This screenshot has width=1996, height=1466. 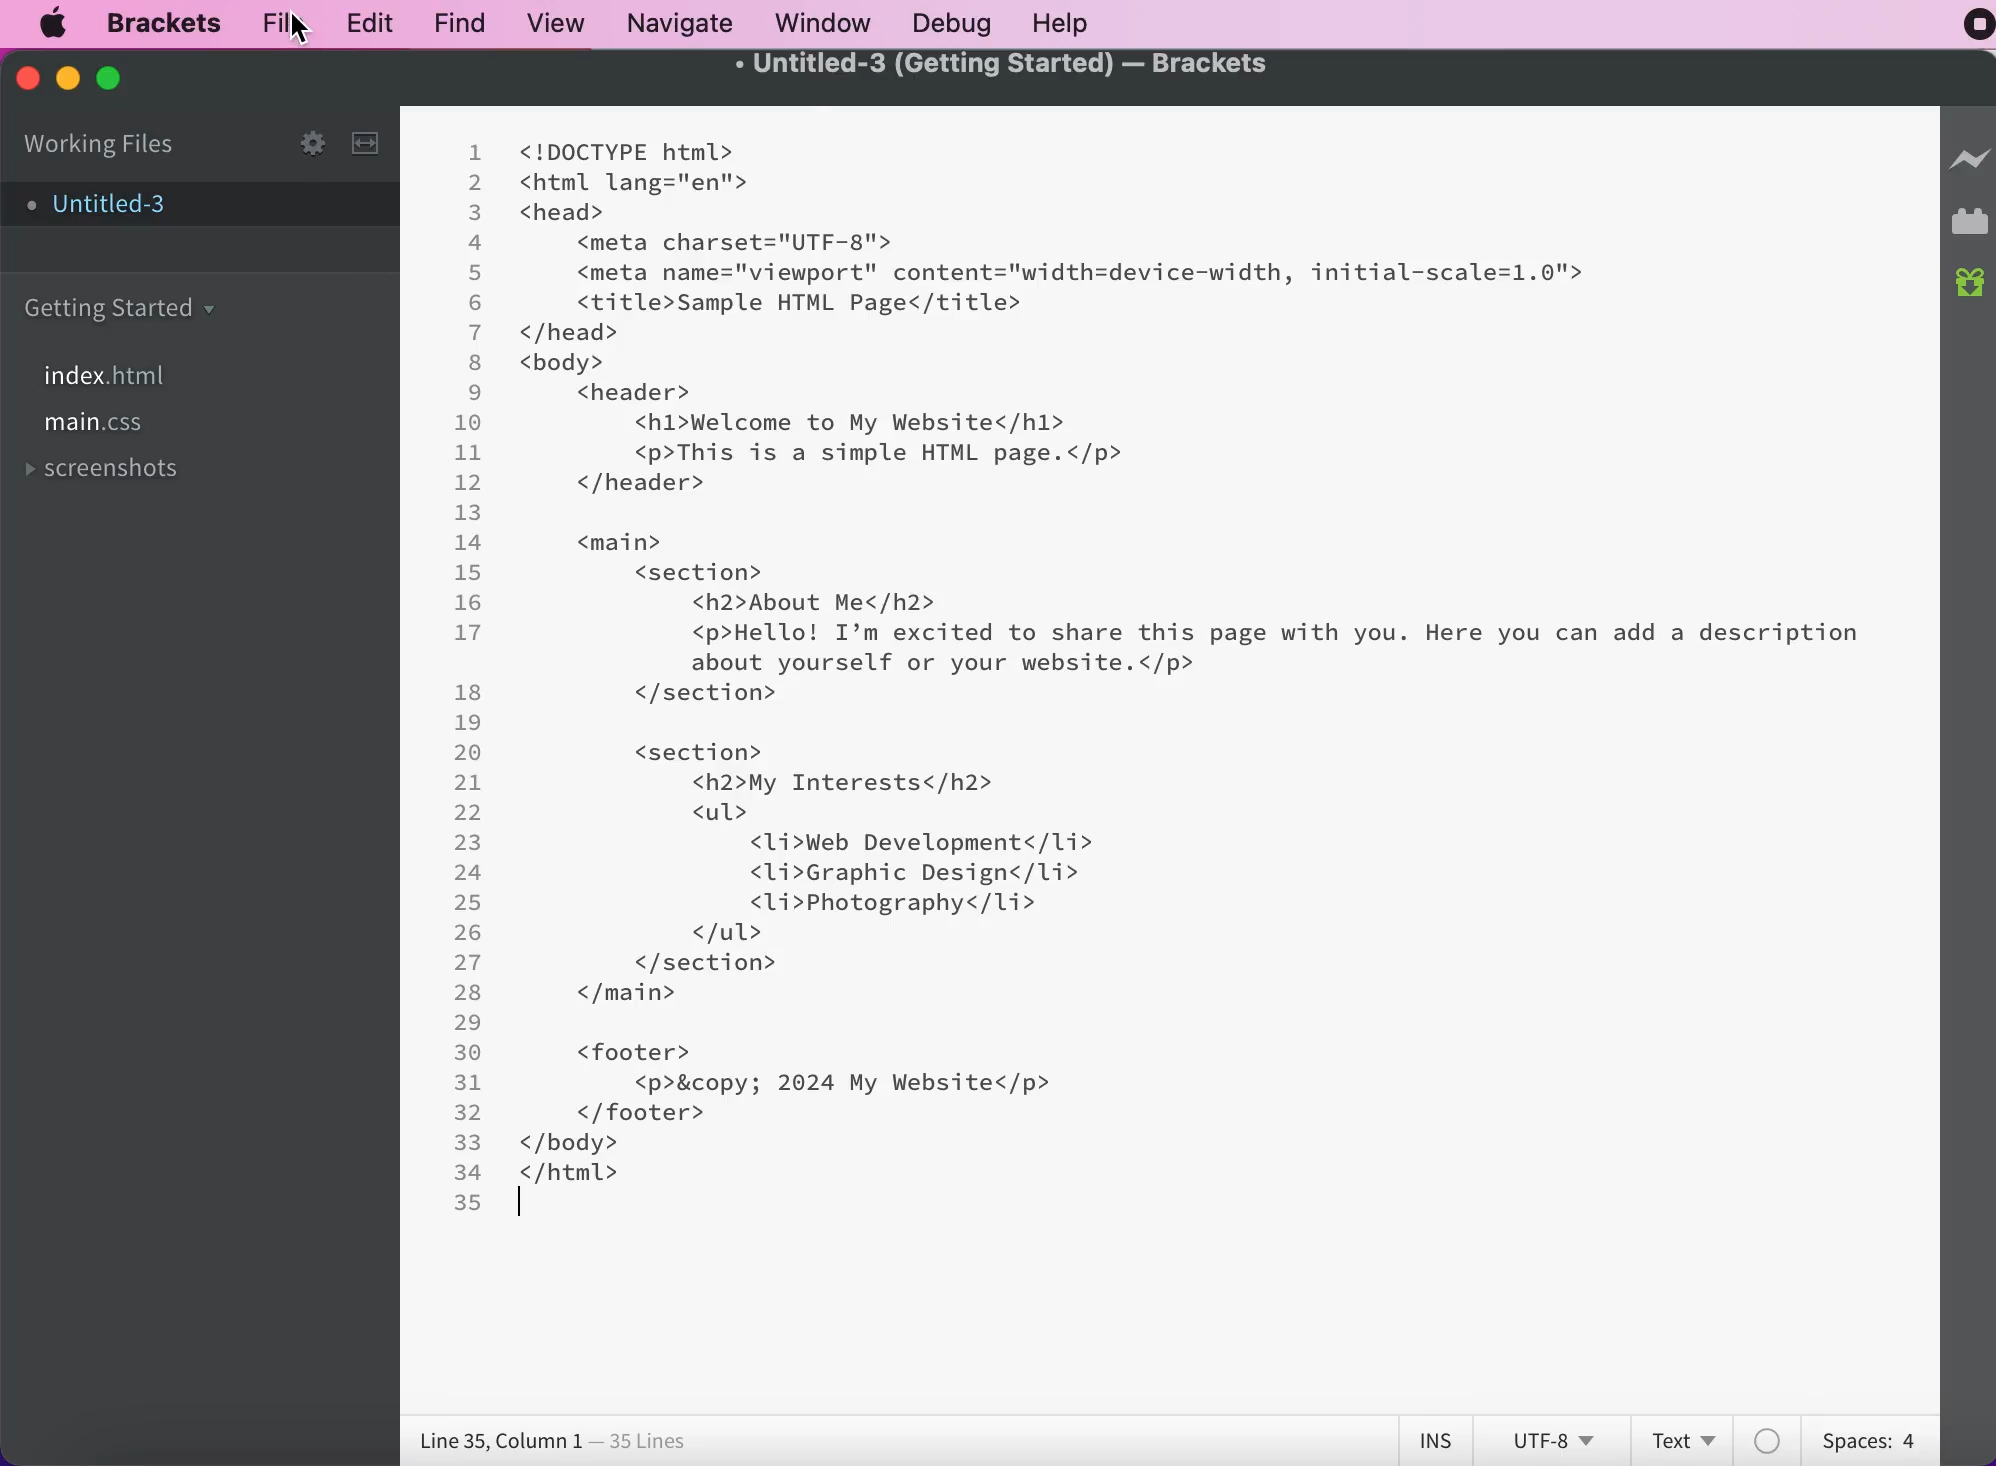 What do you see at coordinates (1768, 1437) in the screenshot?
I see `color` at bounding box center [1768, 1437].